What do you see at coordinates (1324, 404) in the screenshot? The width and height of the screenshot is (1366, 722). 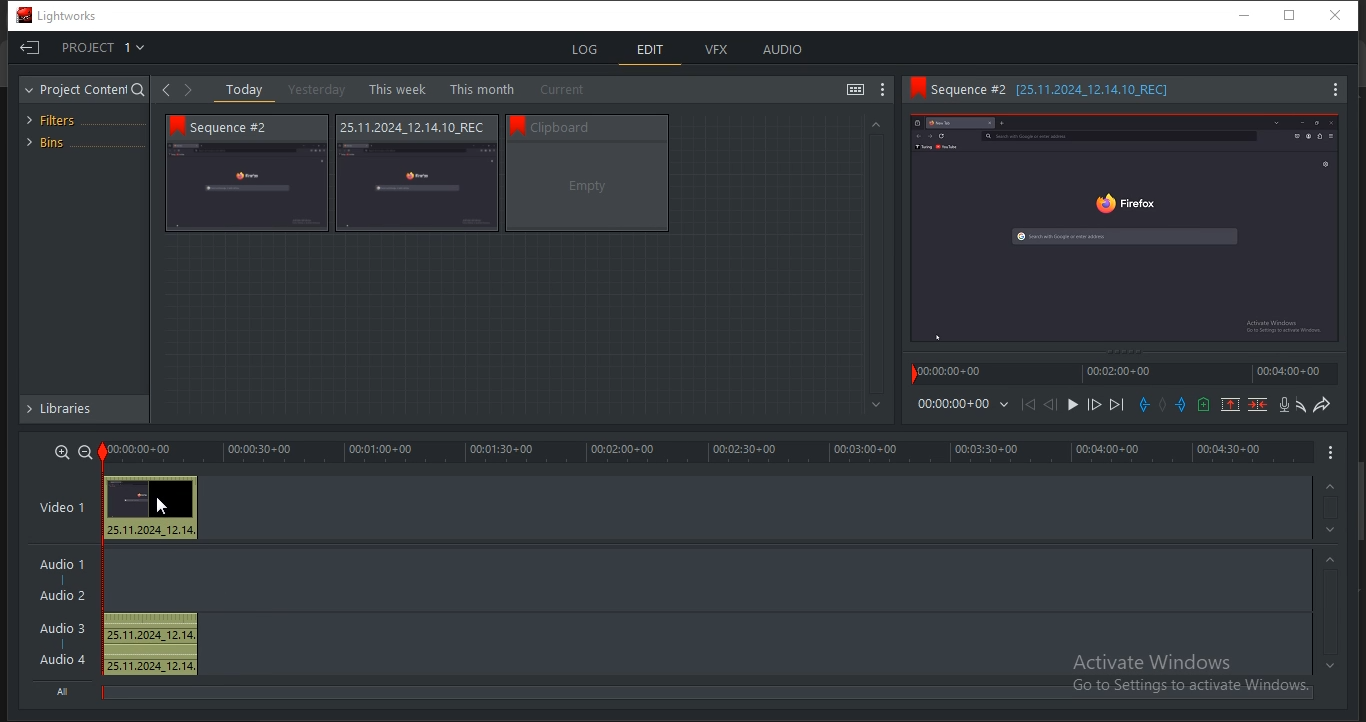 I see `redo` at bounding box center [1324, 404].